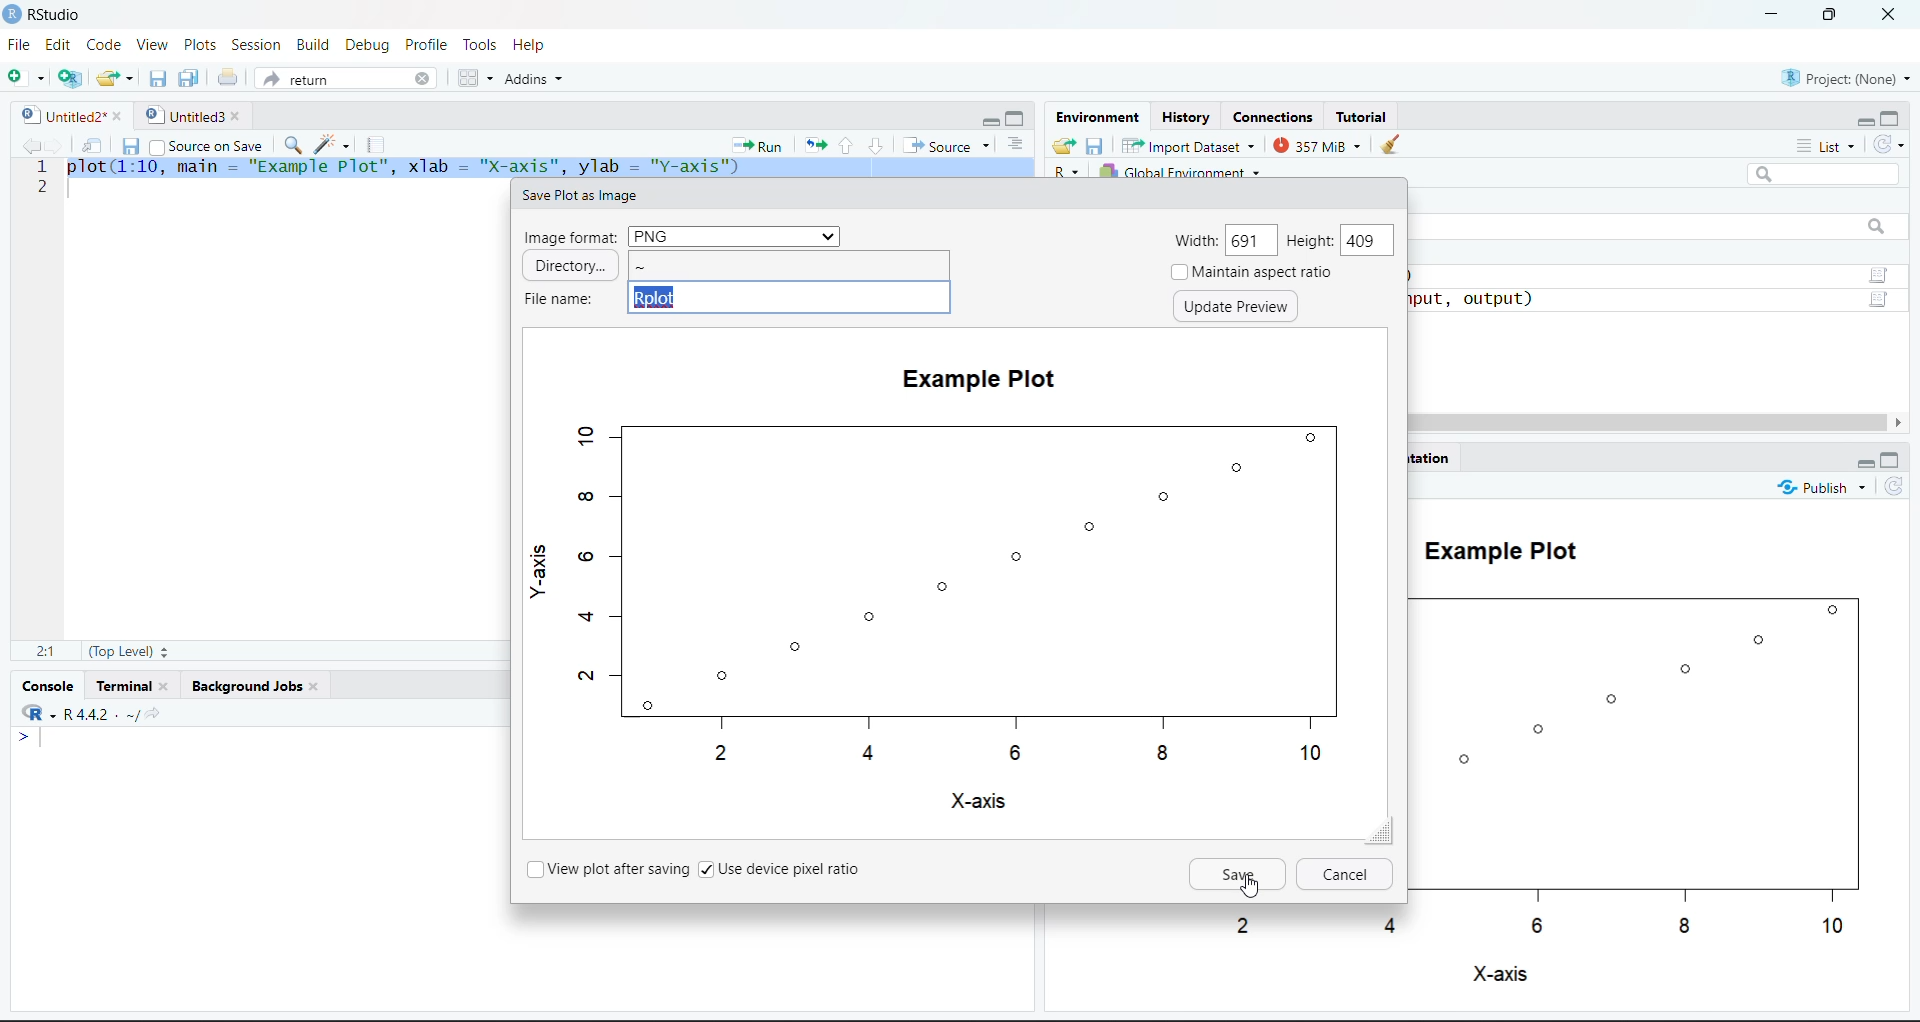  I want to click on plot(1:10, main = "Example Plot", xlab = "X-axis", ylab = "y-axis"), so click(548, 168).